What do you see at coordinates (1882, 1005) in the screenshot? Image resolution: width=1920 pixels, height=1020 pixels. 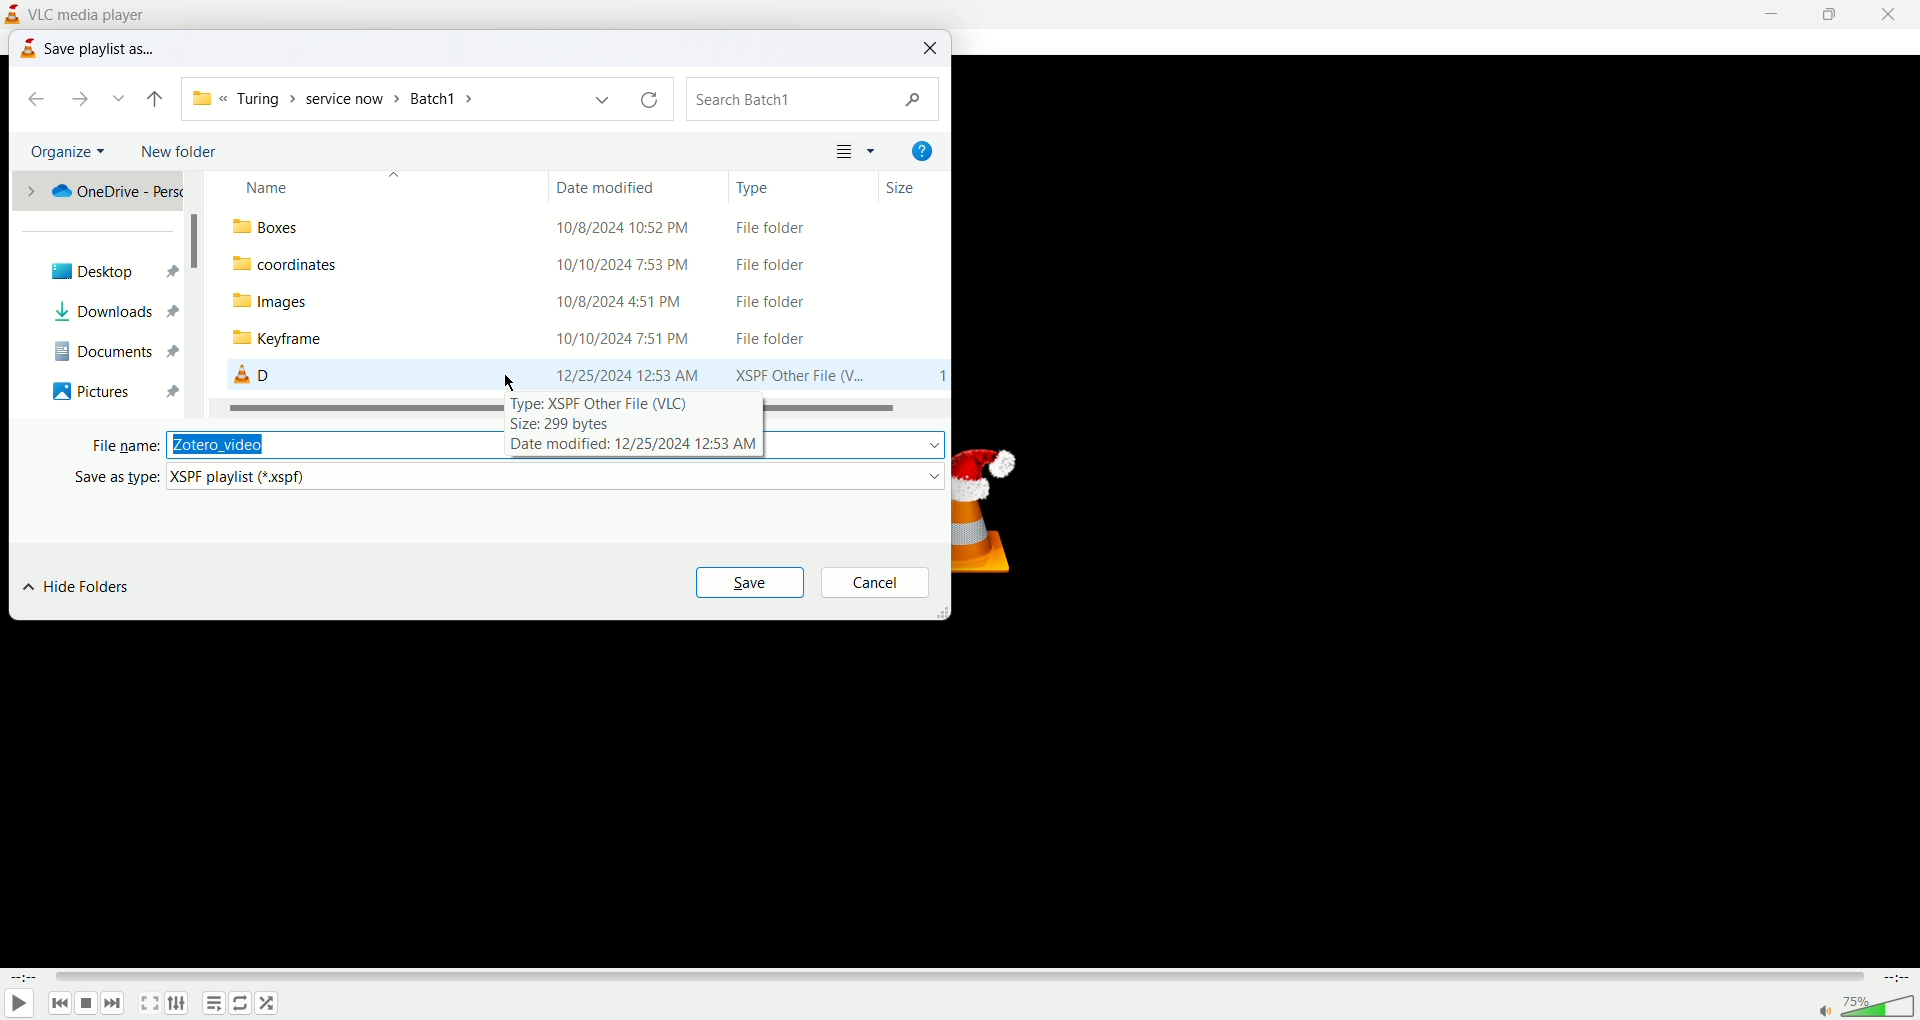 I see `volume bar` at bounding box center [1882, 1005].